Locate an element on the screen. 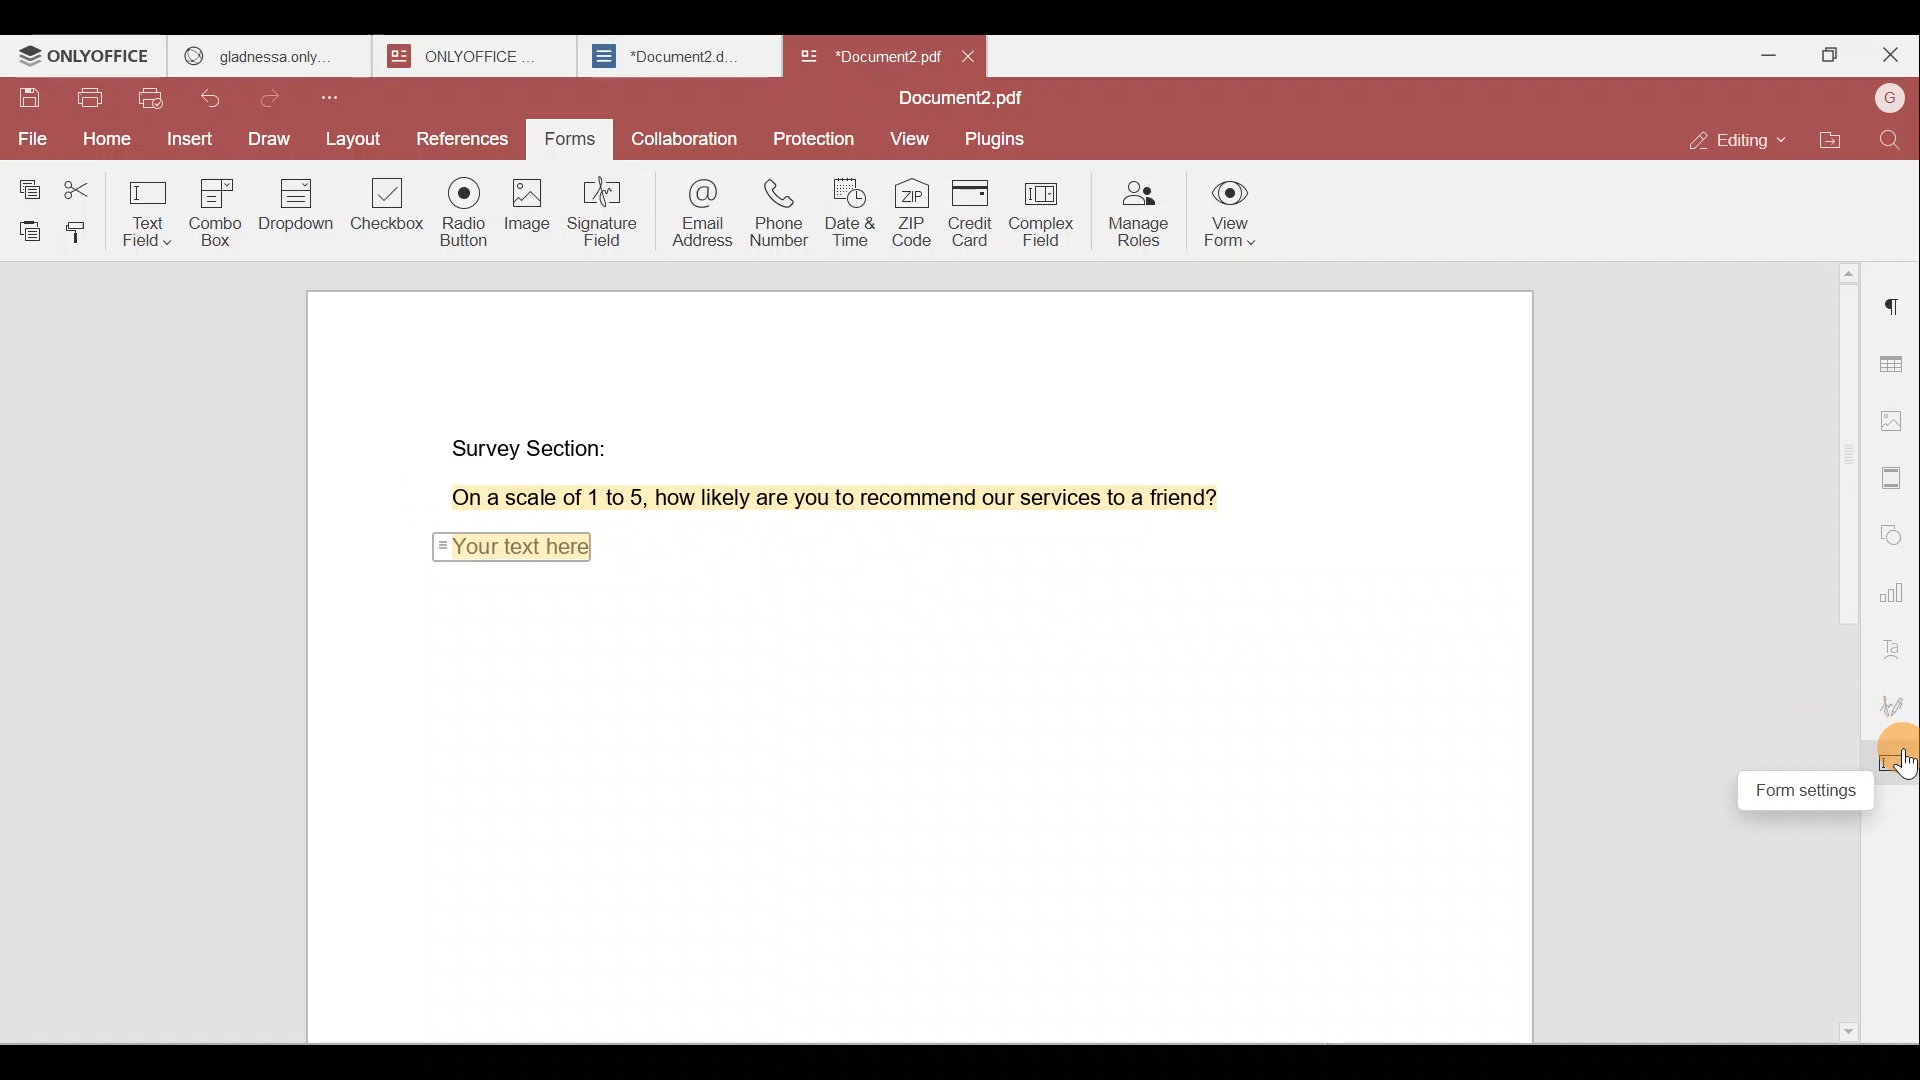 This screenshot has height=1080, width=1920. Redo is located at coordinates (276, 99).